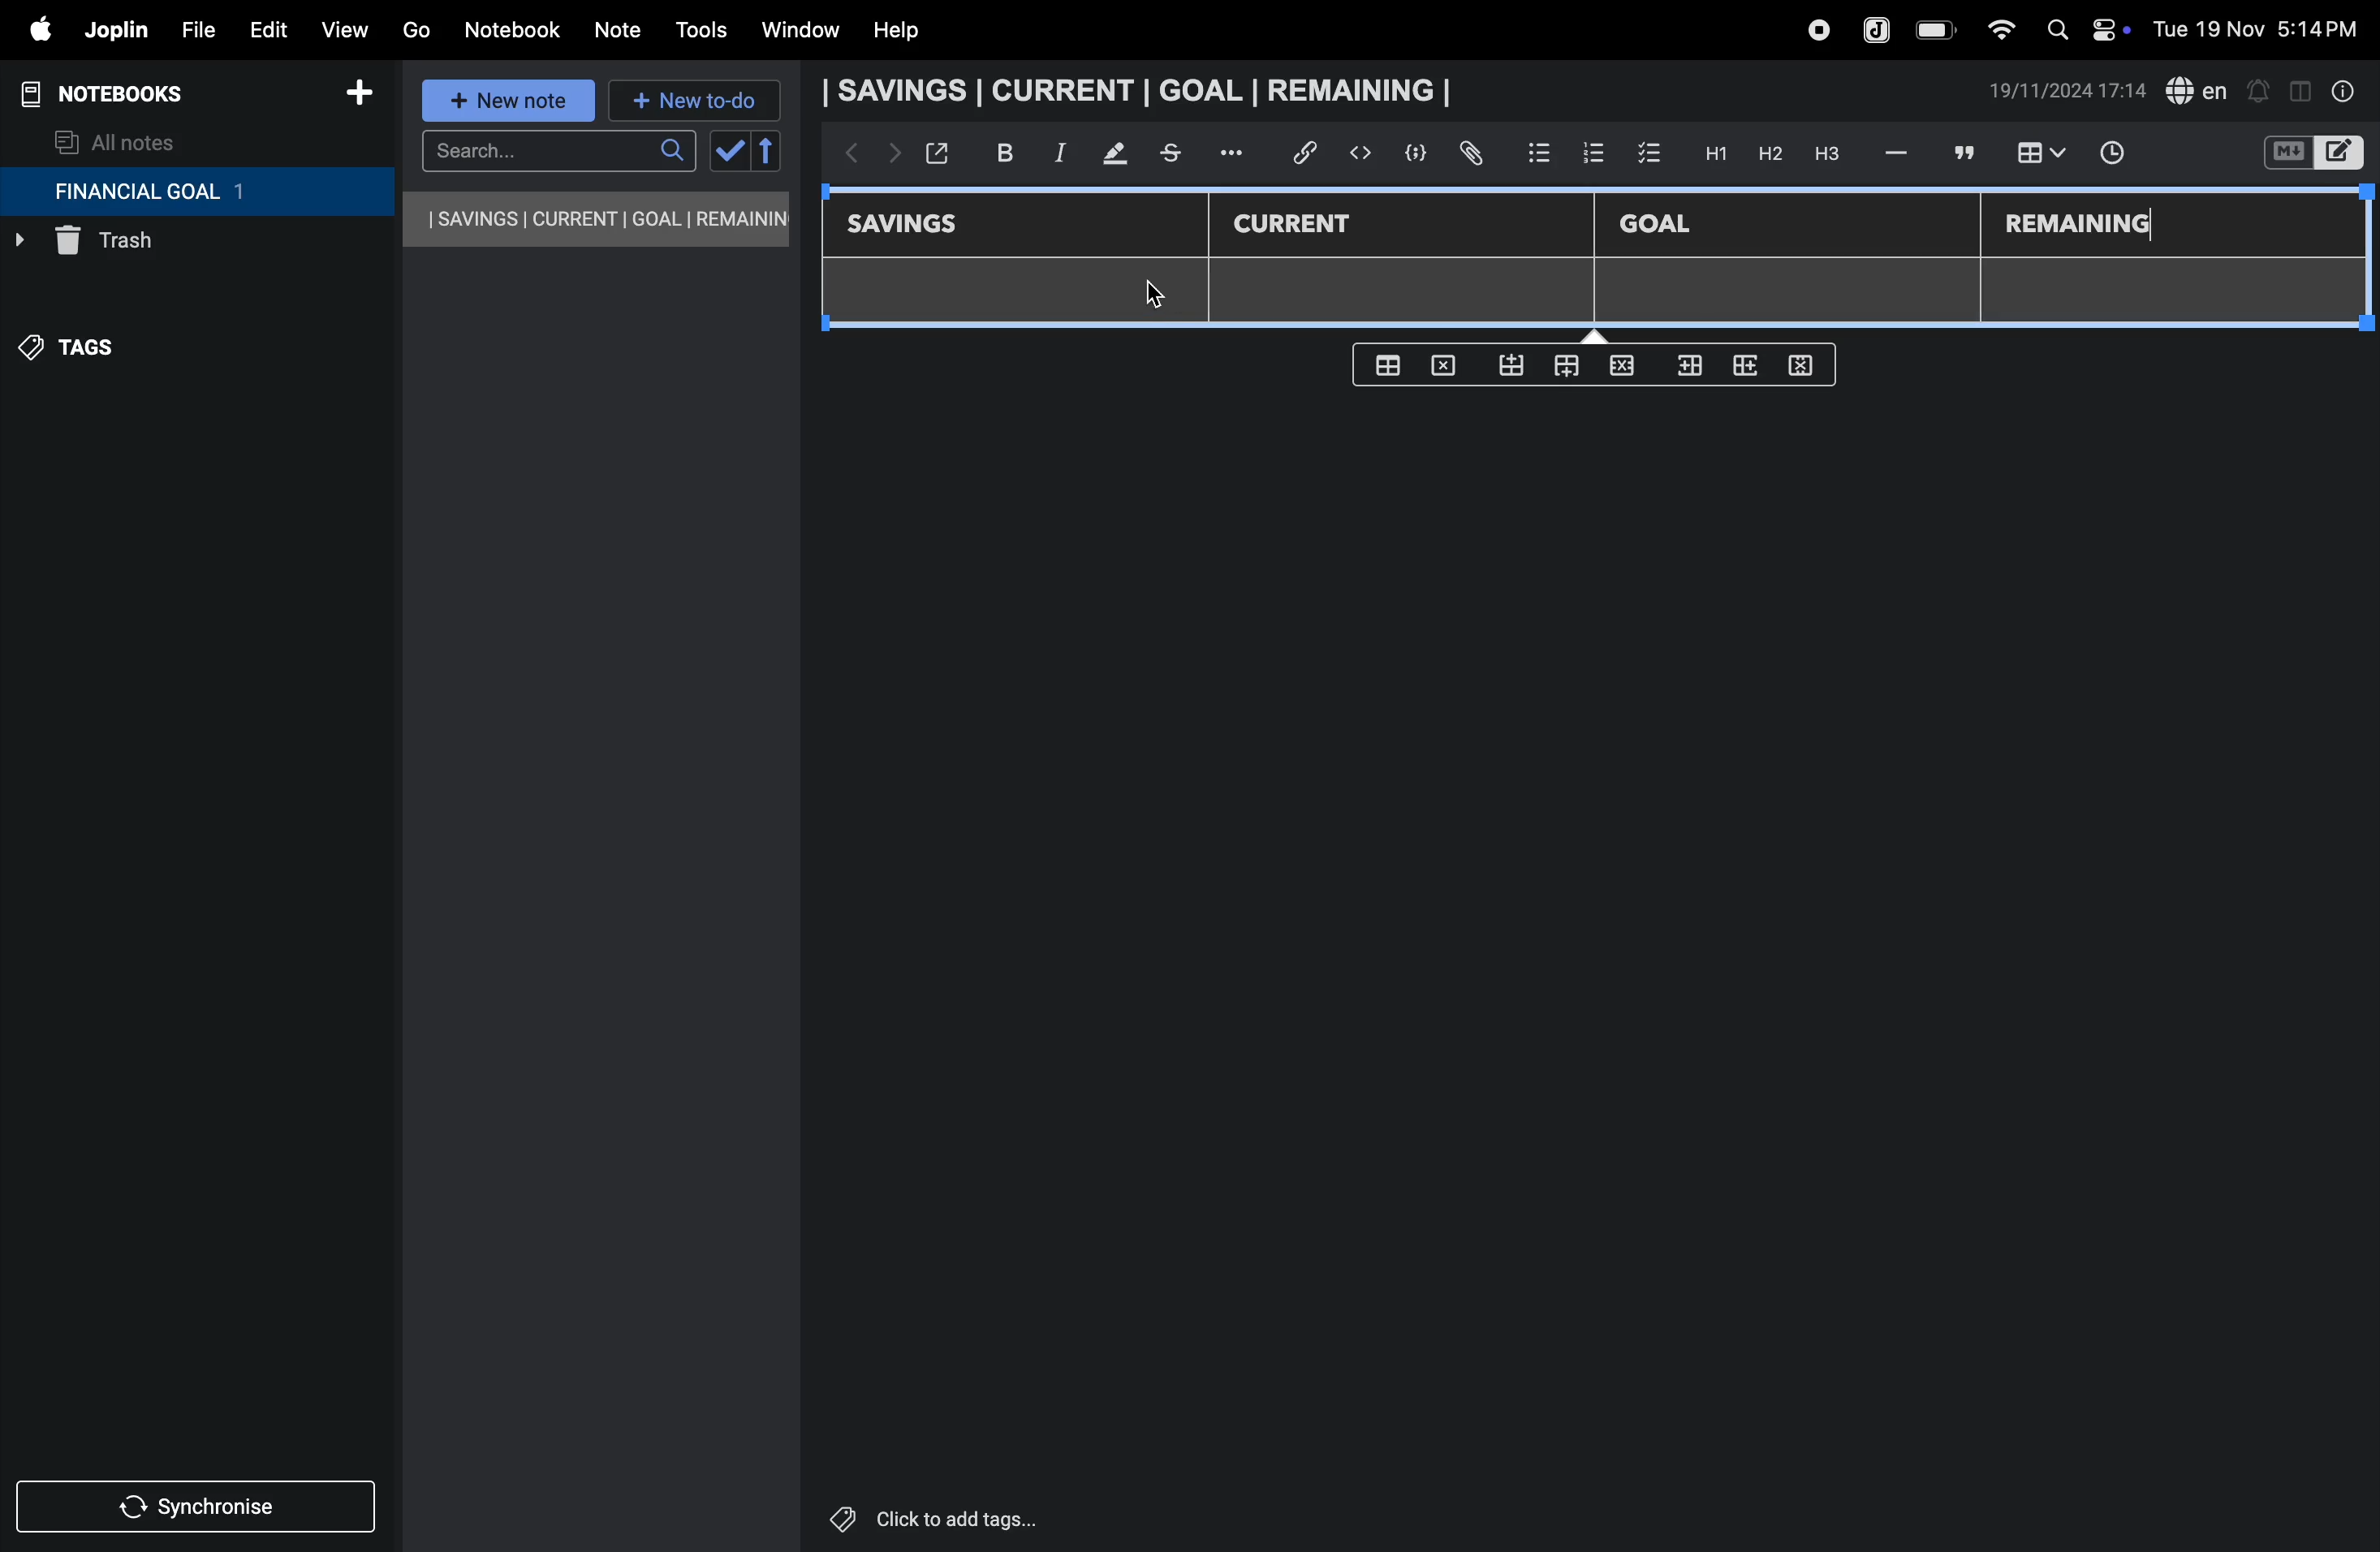  What do you see at coordinates (698, 30) in the screenshot?
I see `tools` at bounding box center [698, 30].